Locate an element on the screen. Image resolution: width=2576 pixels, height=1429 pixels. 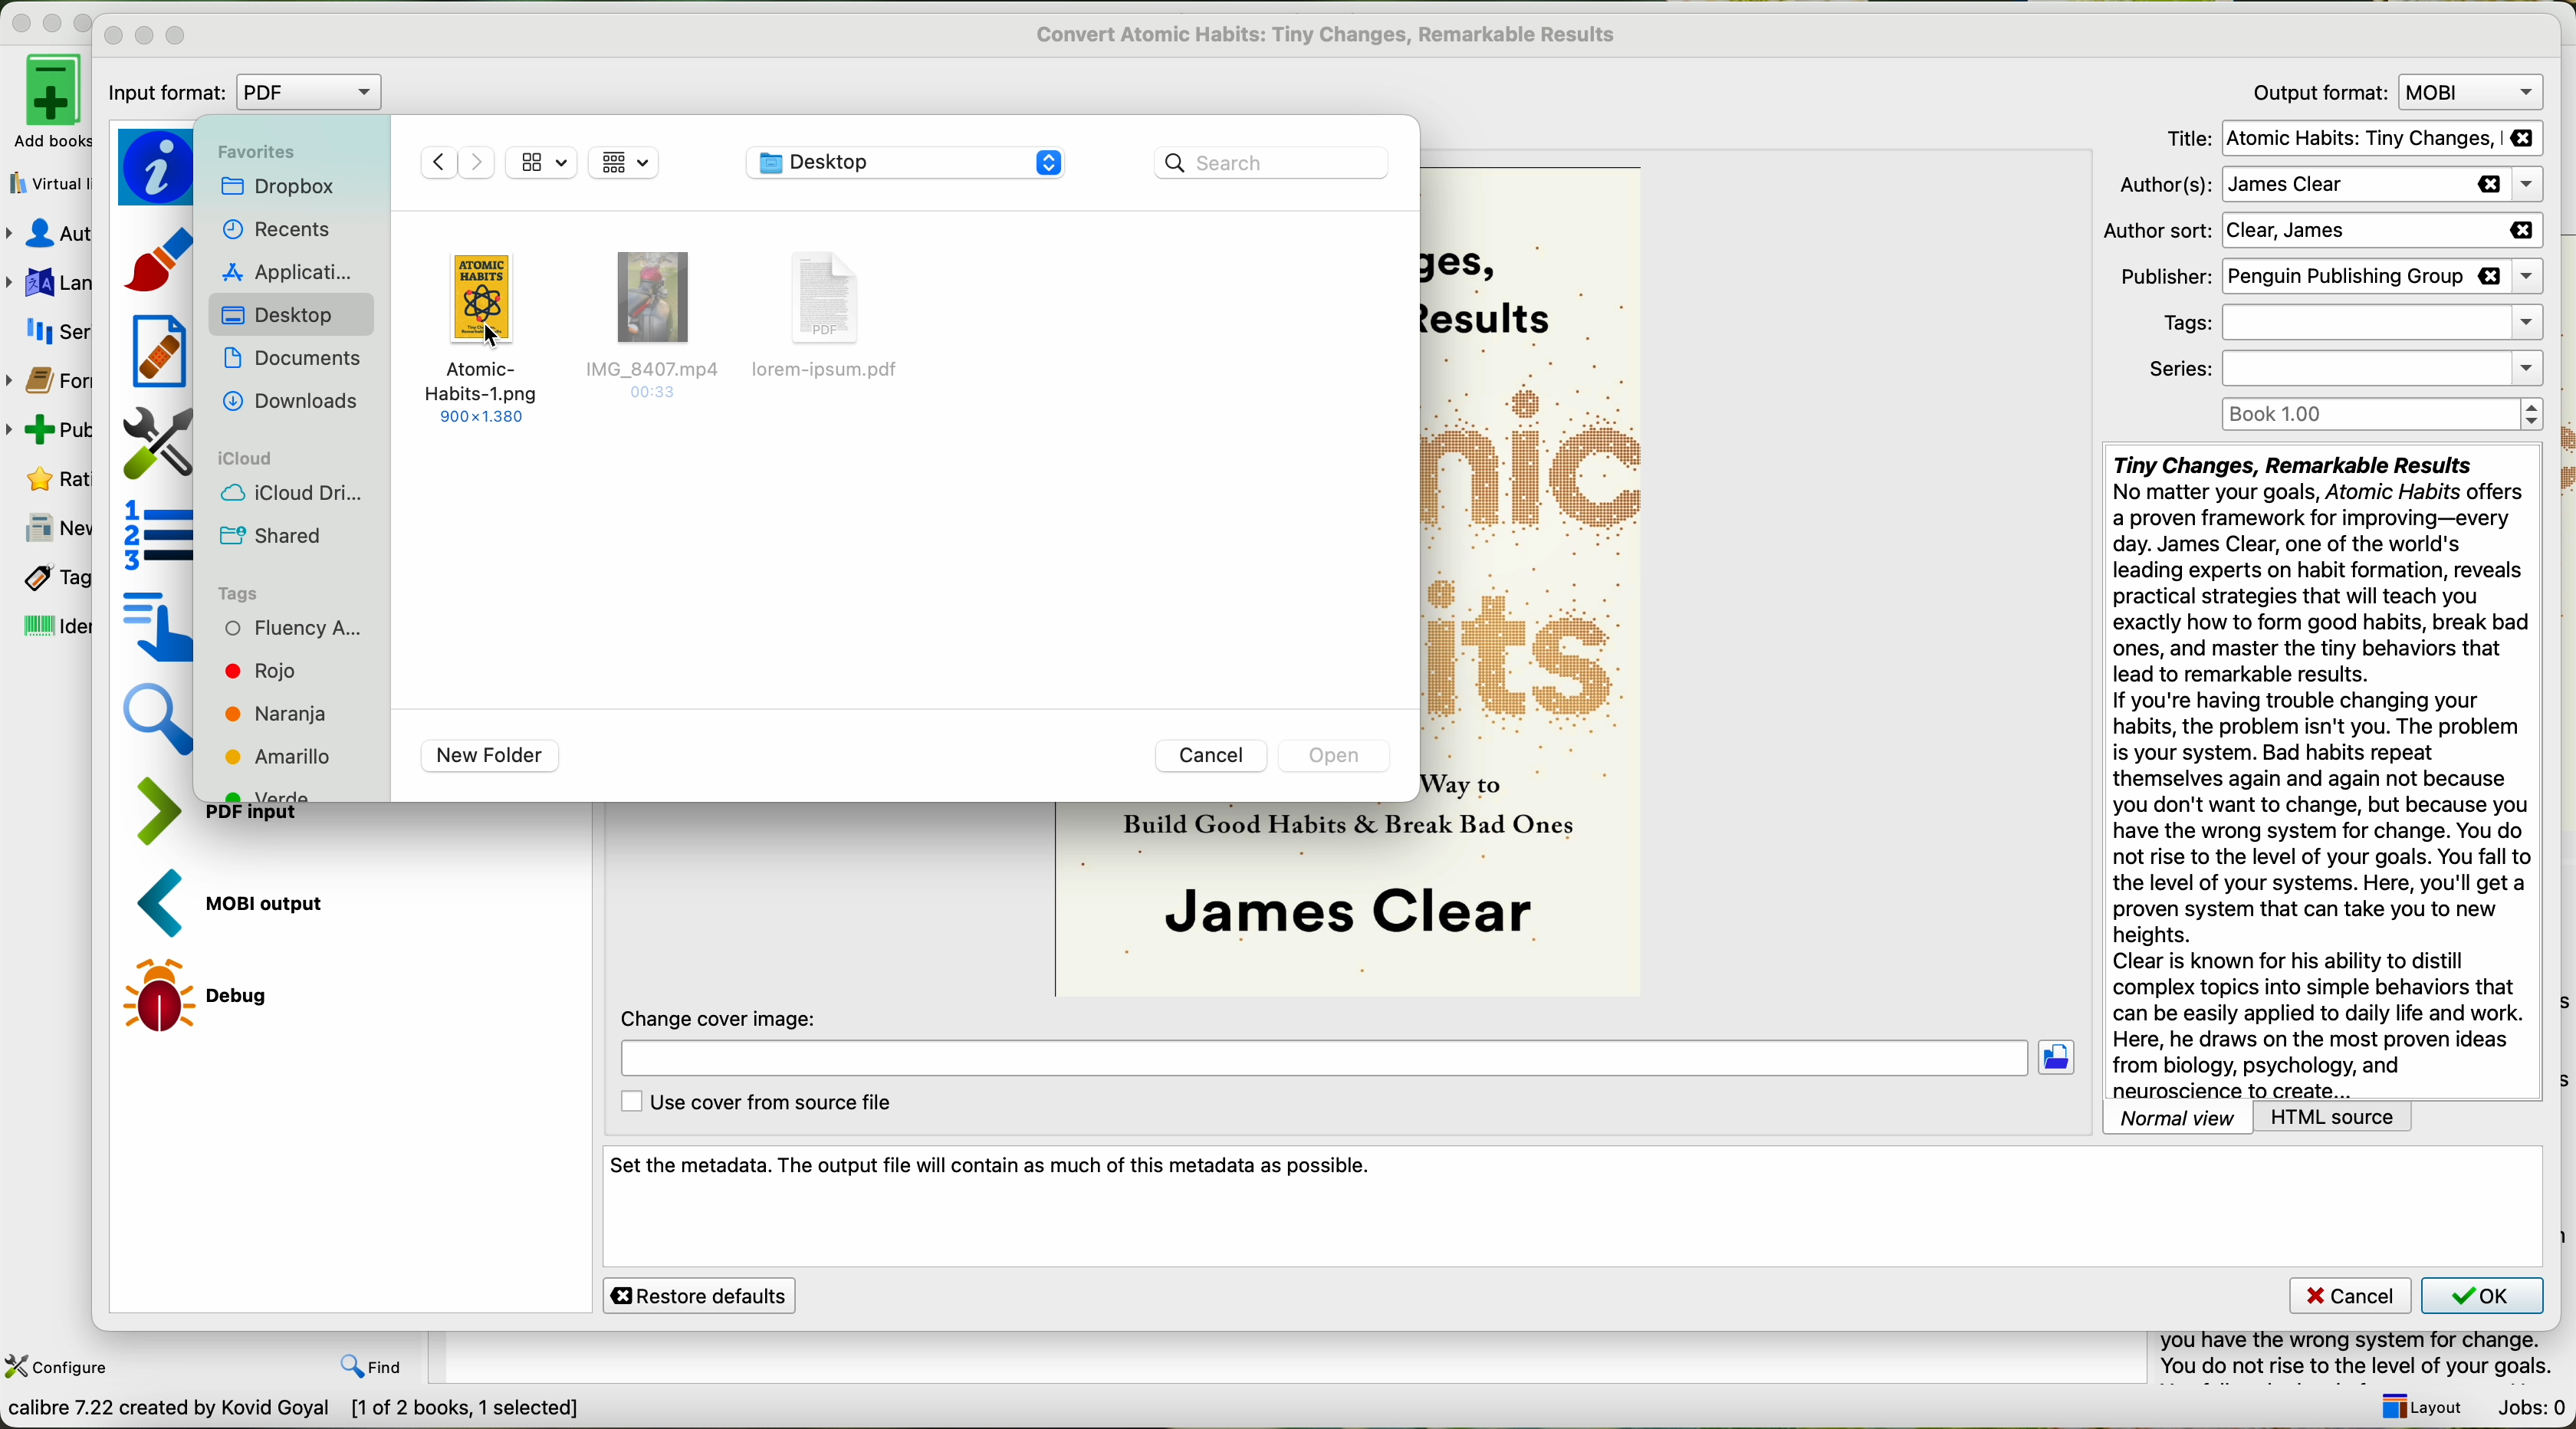
click on folder location is located at coordinates (2062, 1059).